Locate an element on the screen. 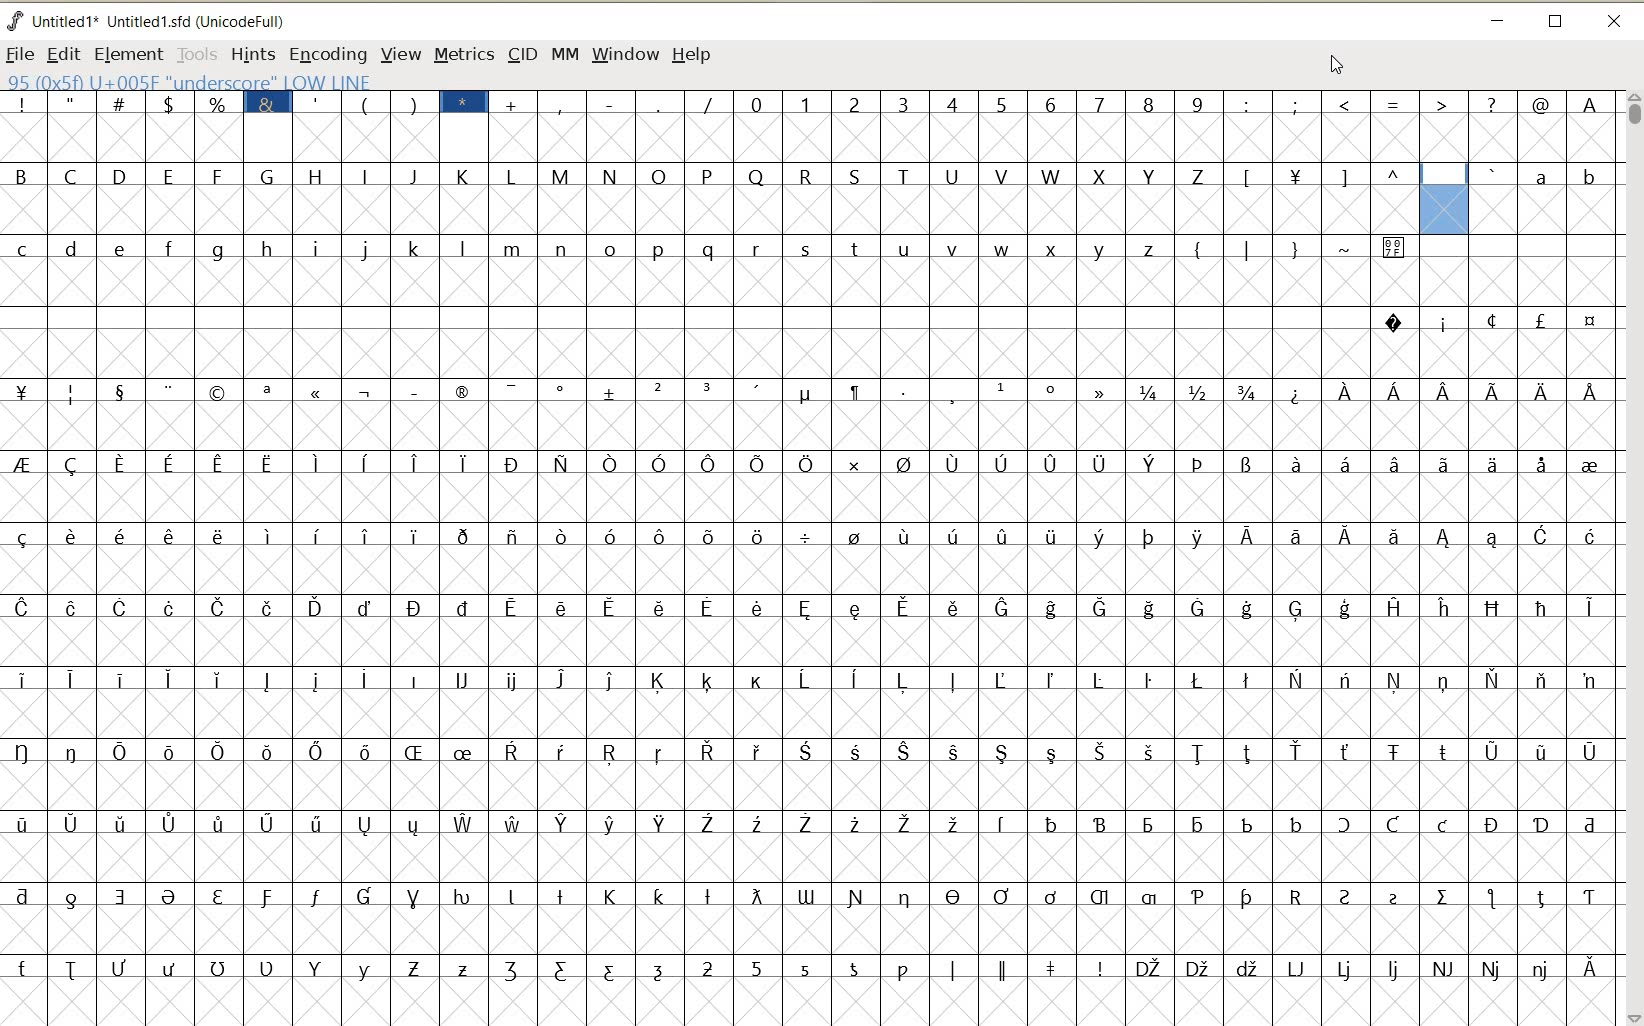  GLYPHY CHARACTERS is located at coordinates (1027, 580).